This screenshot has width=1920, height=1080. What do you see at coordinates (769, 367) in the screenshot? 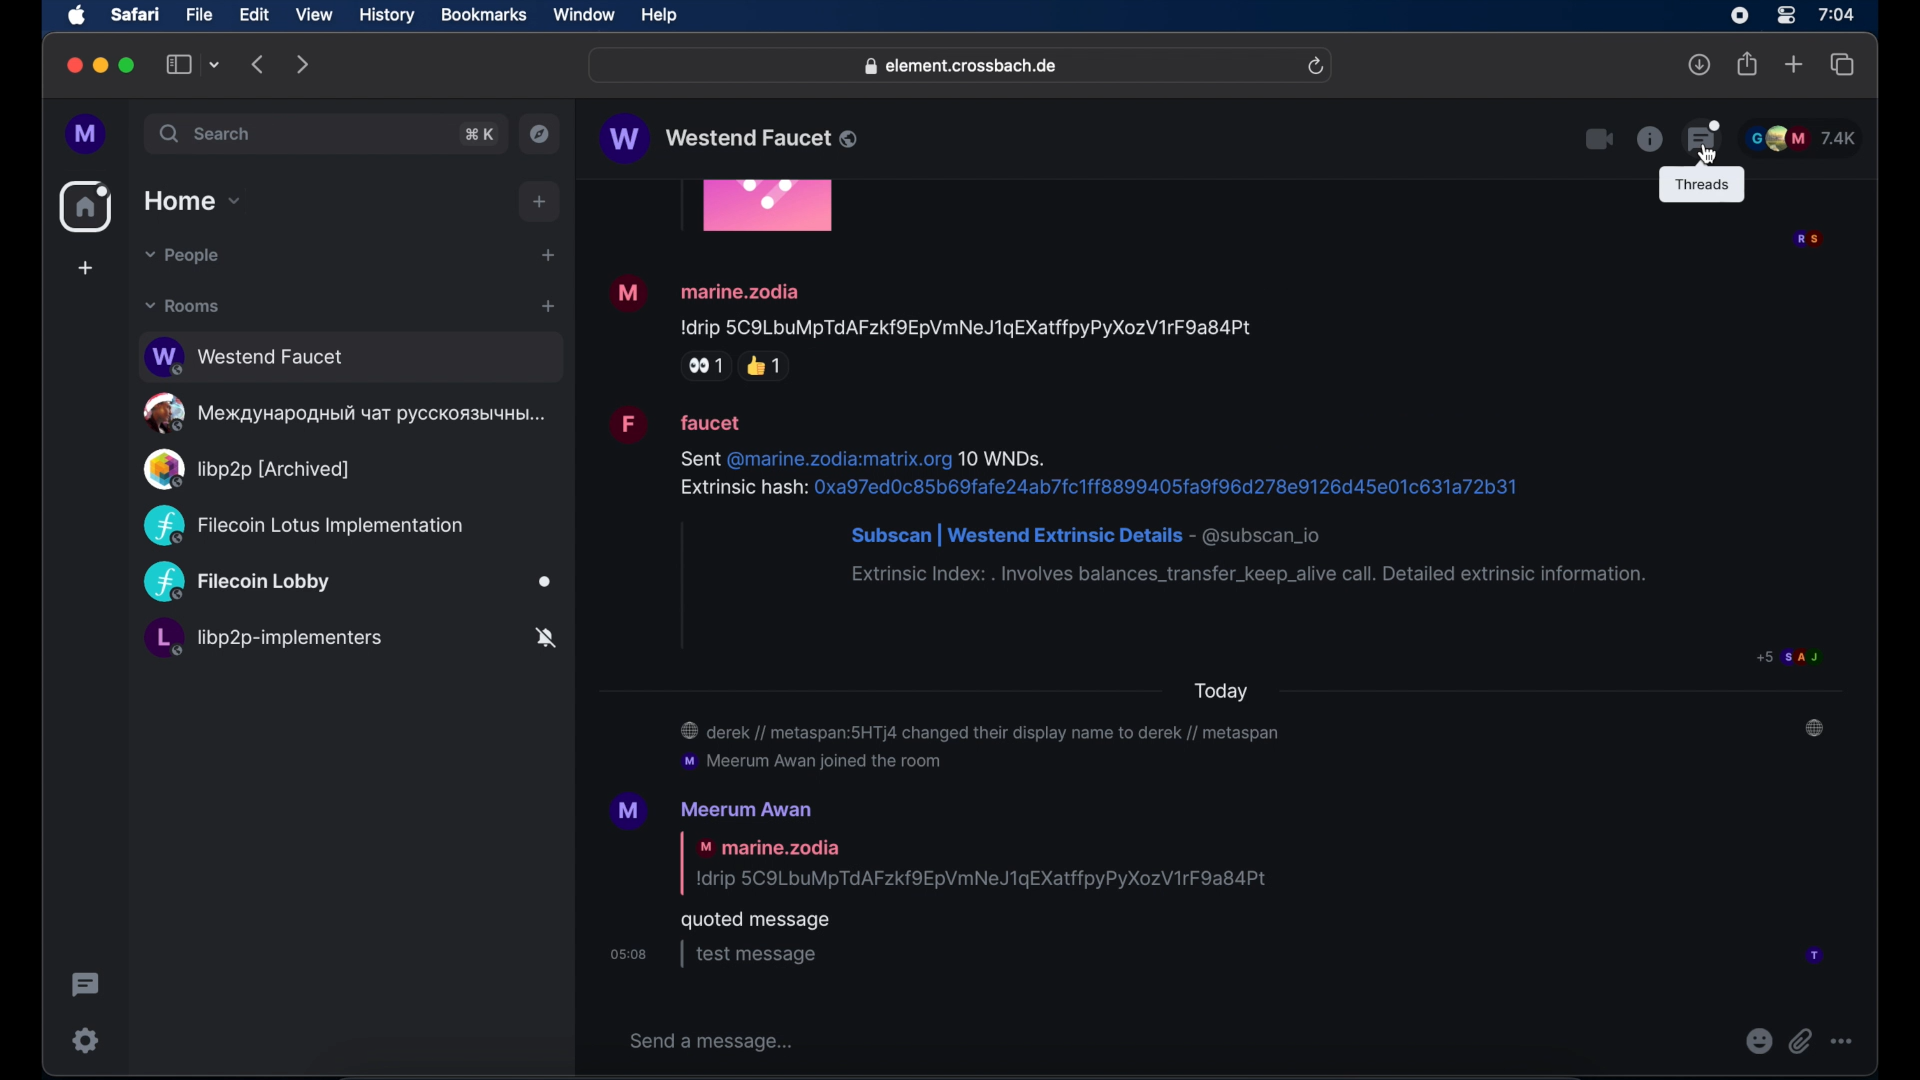
I see `thumbs up reaction` at bounding box center [769, 367].